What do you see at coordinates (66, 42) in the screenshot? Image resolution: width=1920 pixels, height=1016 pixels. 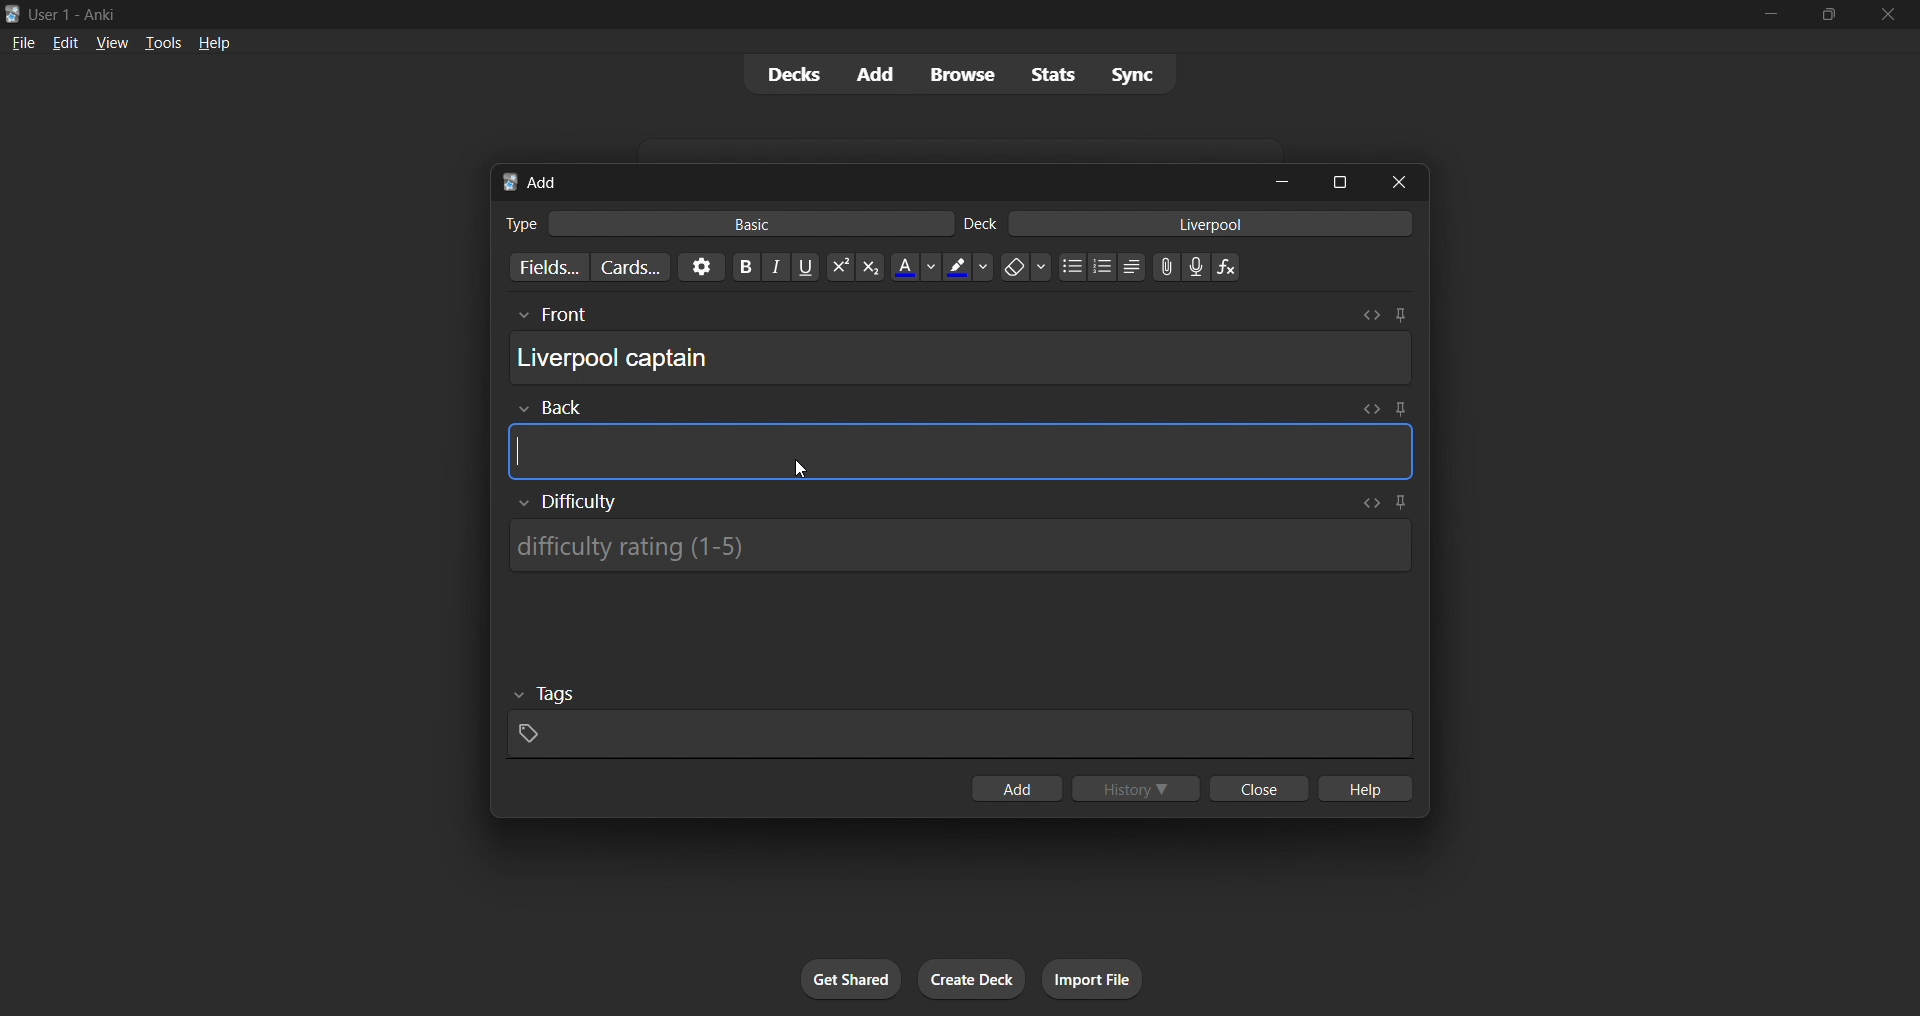 I see `edit` at bounding box center [66, 42].